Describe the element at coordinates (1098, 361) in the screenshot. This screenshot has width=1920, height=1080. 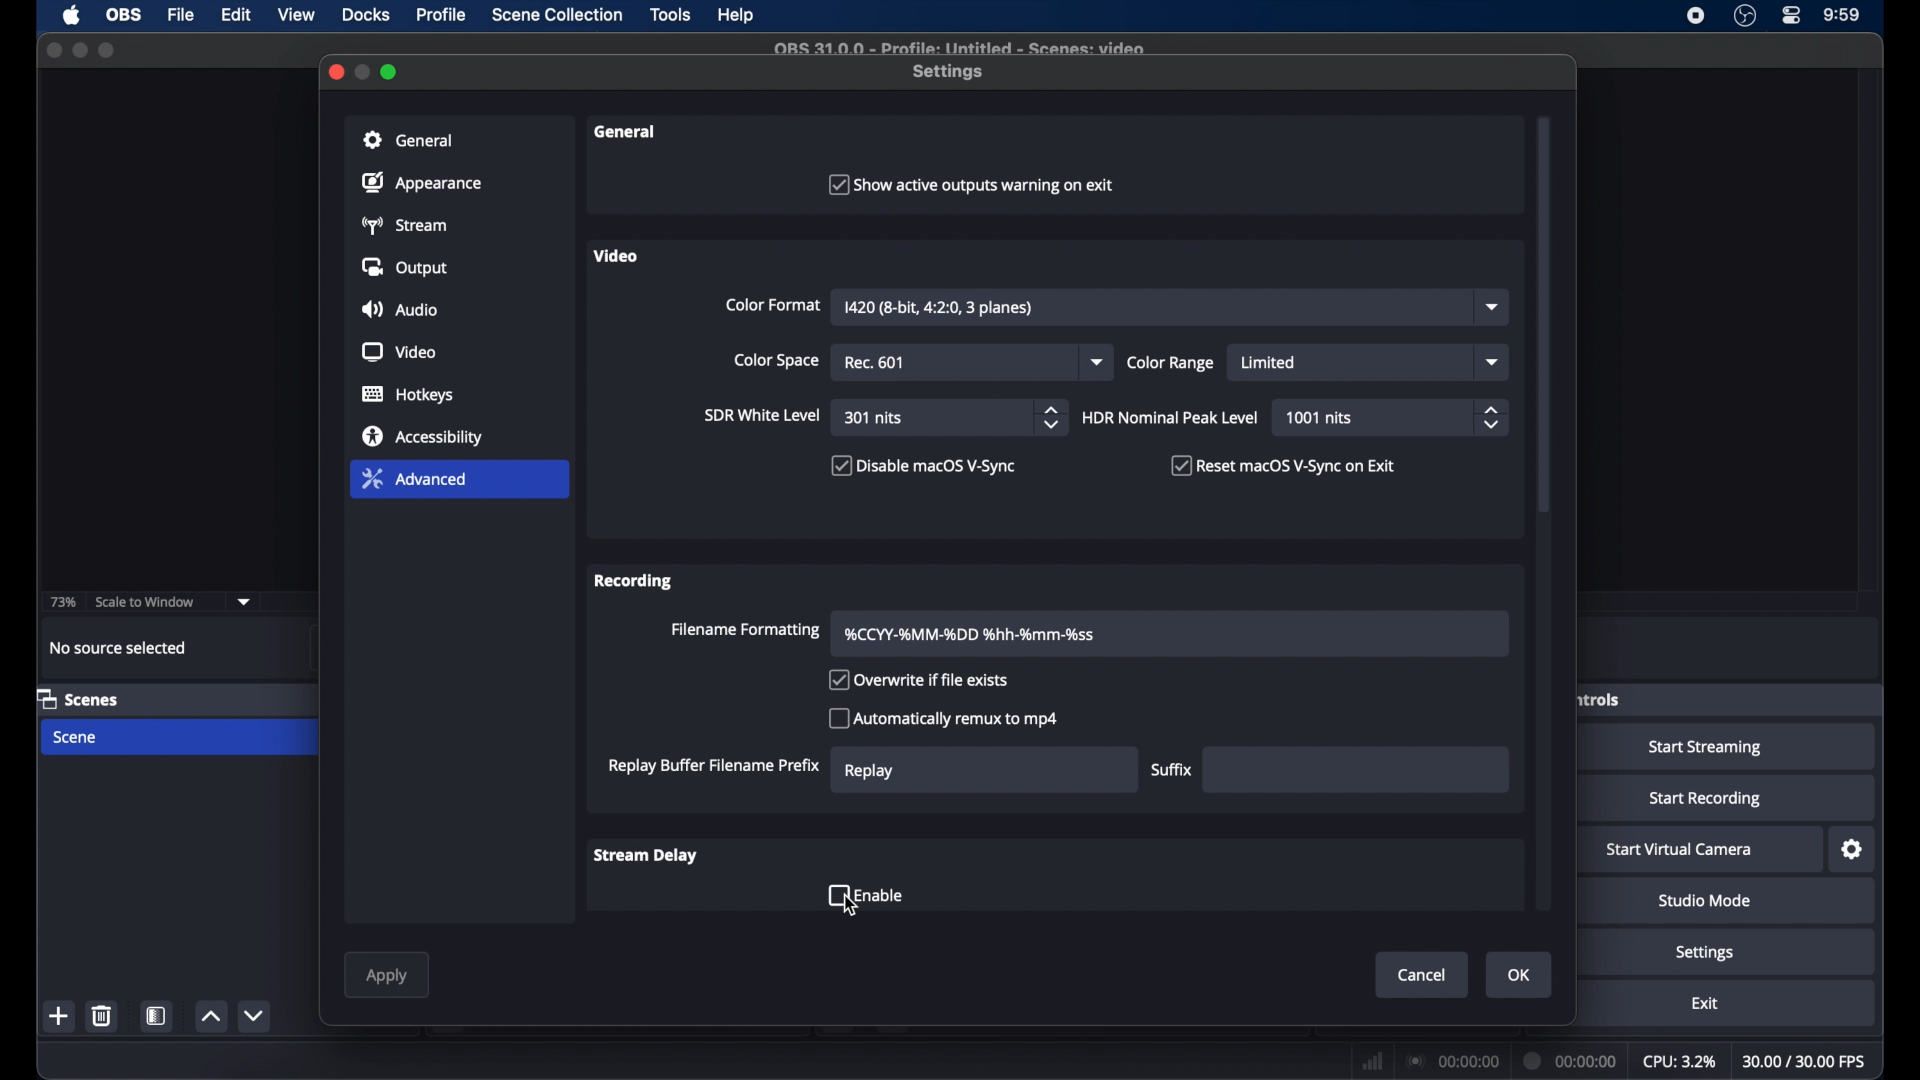
I see `dropdown` at that location.